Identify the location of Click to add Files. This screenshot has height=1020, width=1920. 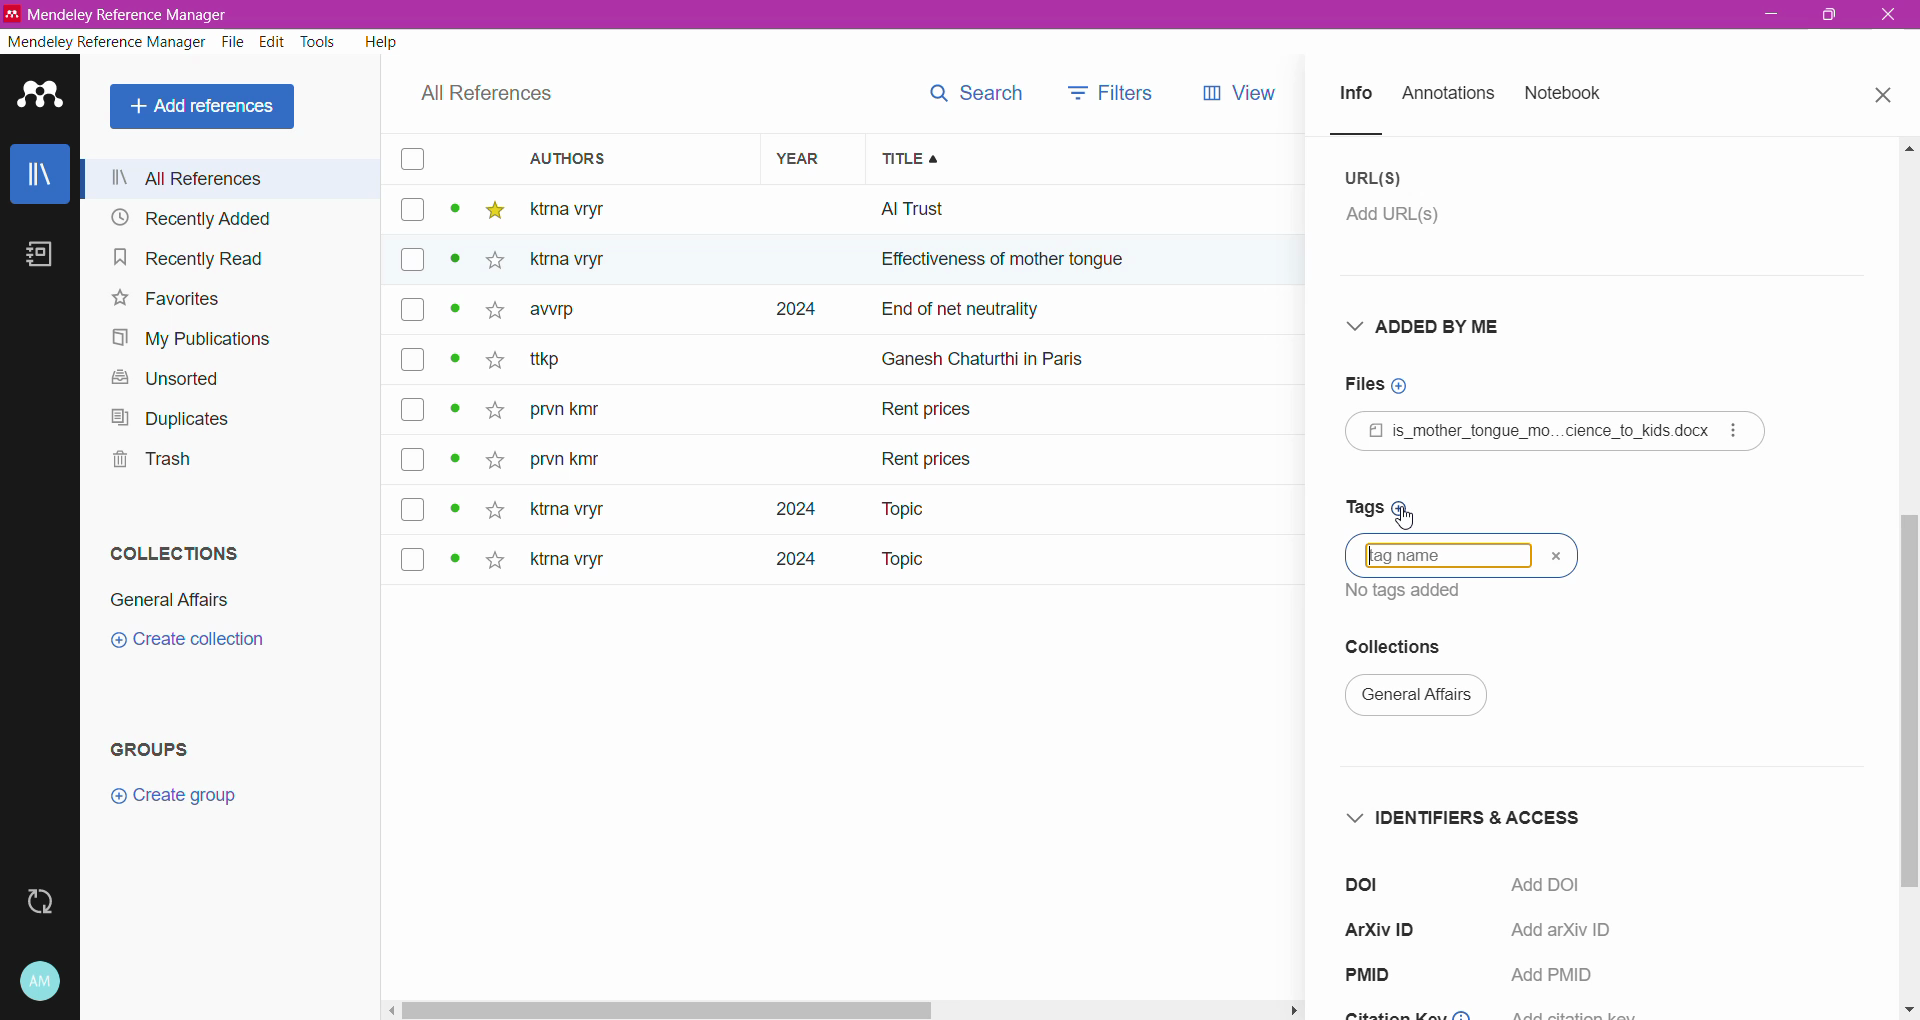
(1387, 385).